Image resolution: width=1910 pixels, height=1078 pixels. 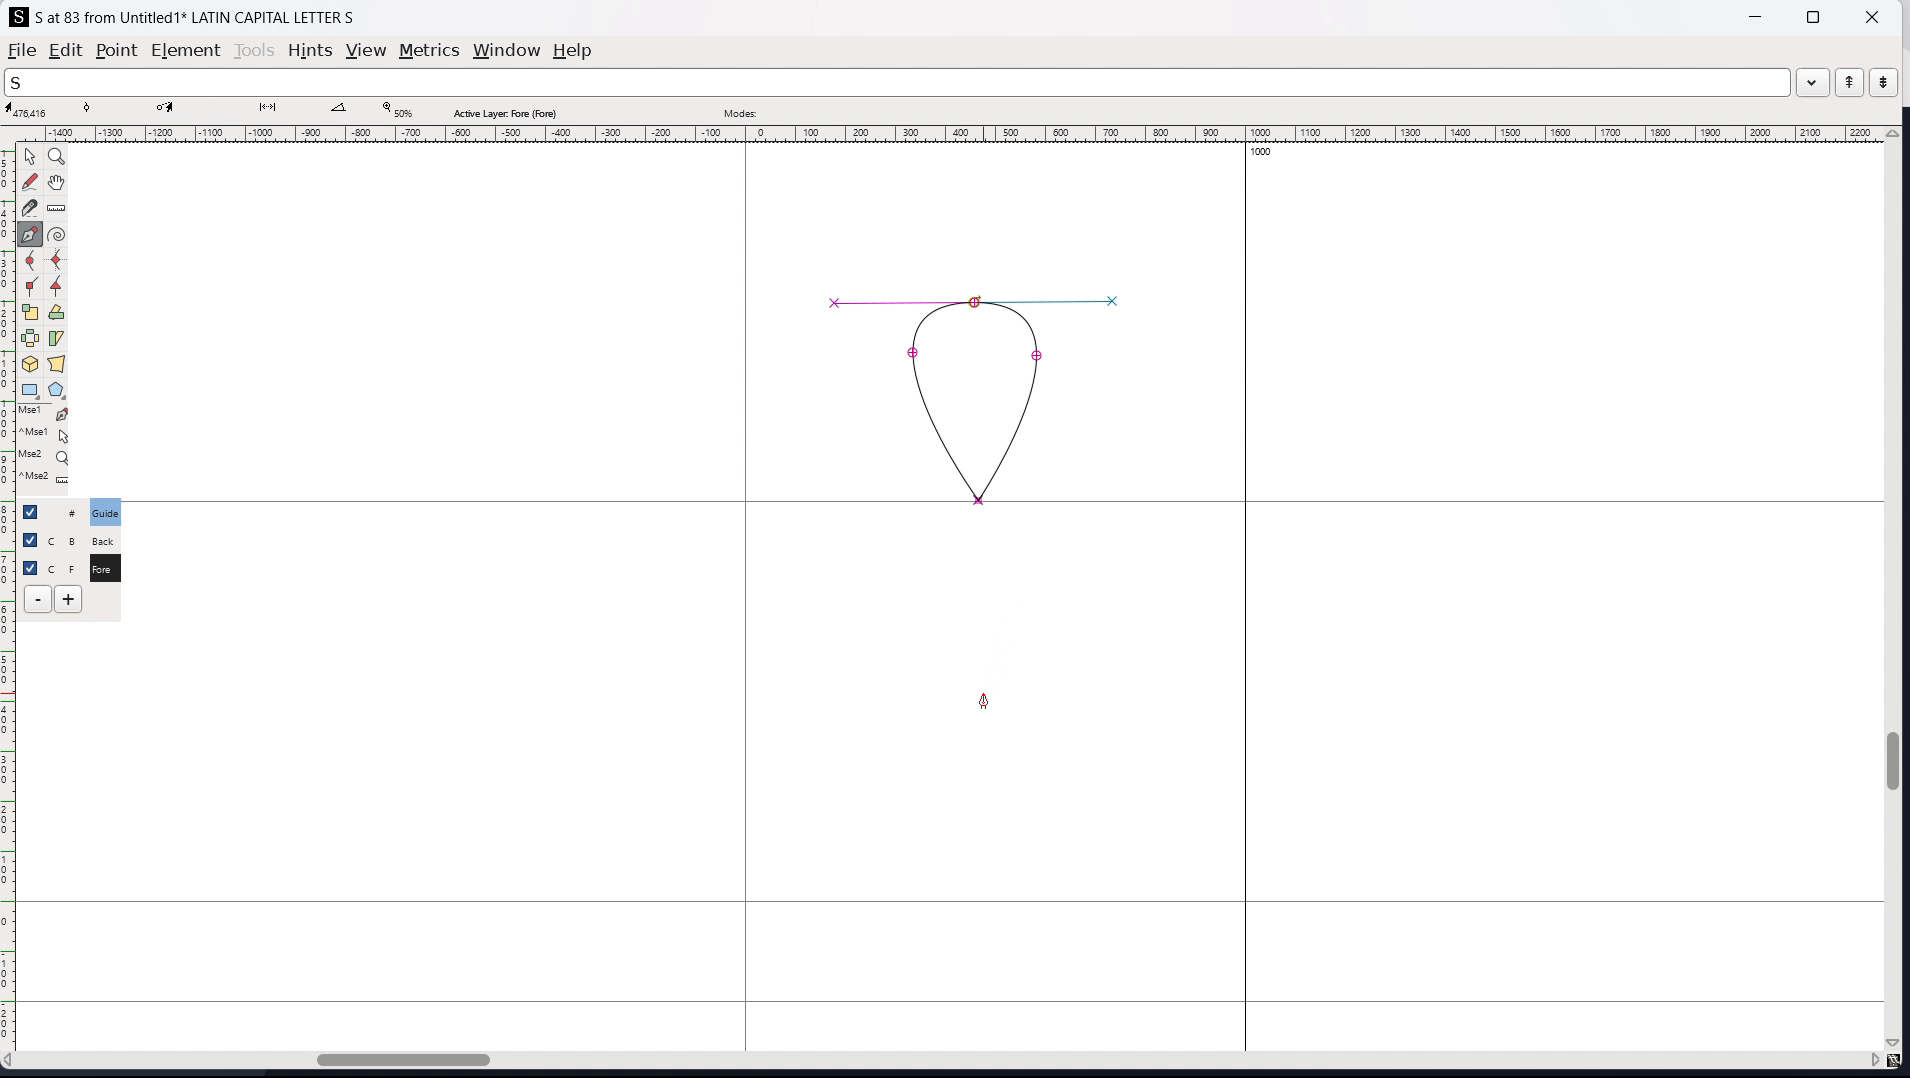 What do you see at coordinates (58, 391) in the screenshot?
I see `polygon and stars` at bounding box center [58, 391].